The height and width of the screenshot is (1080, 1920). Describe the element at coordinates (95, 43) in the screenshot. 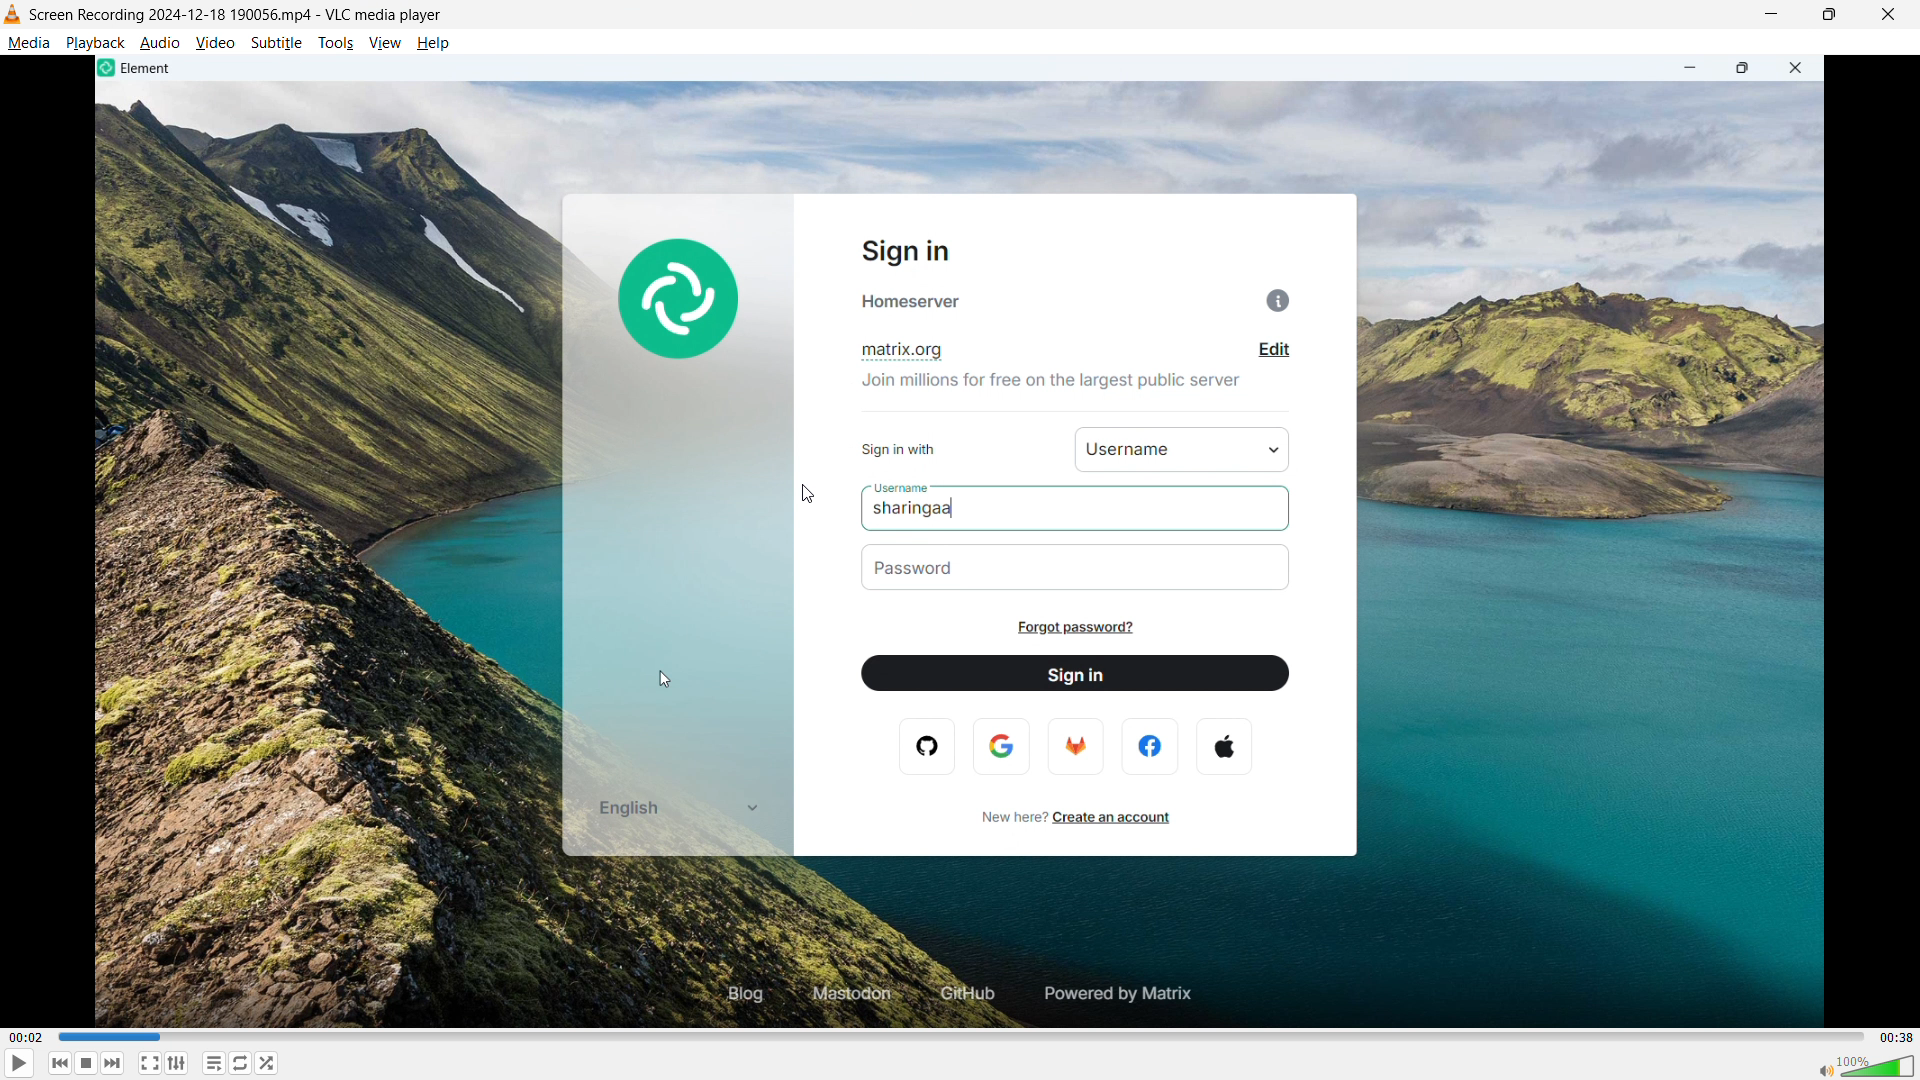

I see `Play back ` at that location.